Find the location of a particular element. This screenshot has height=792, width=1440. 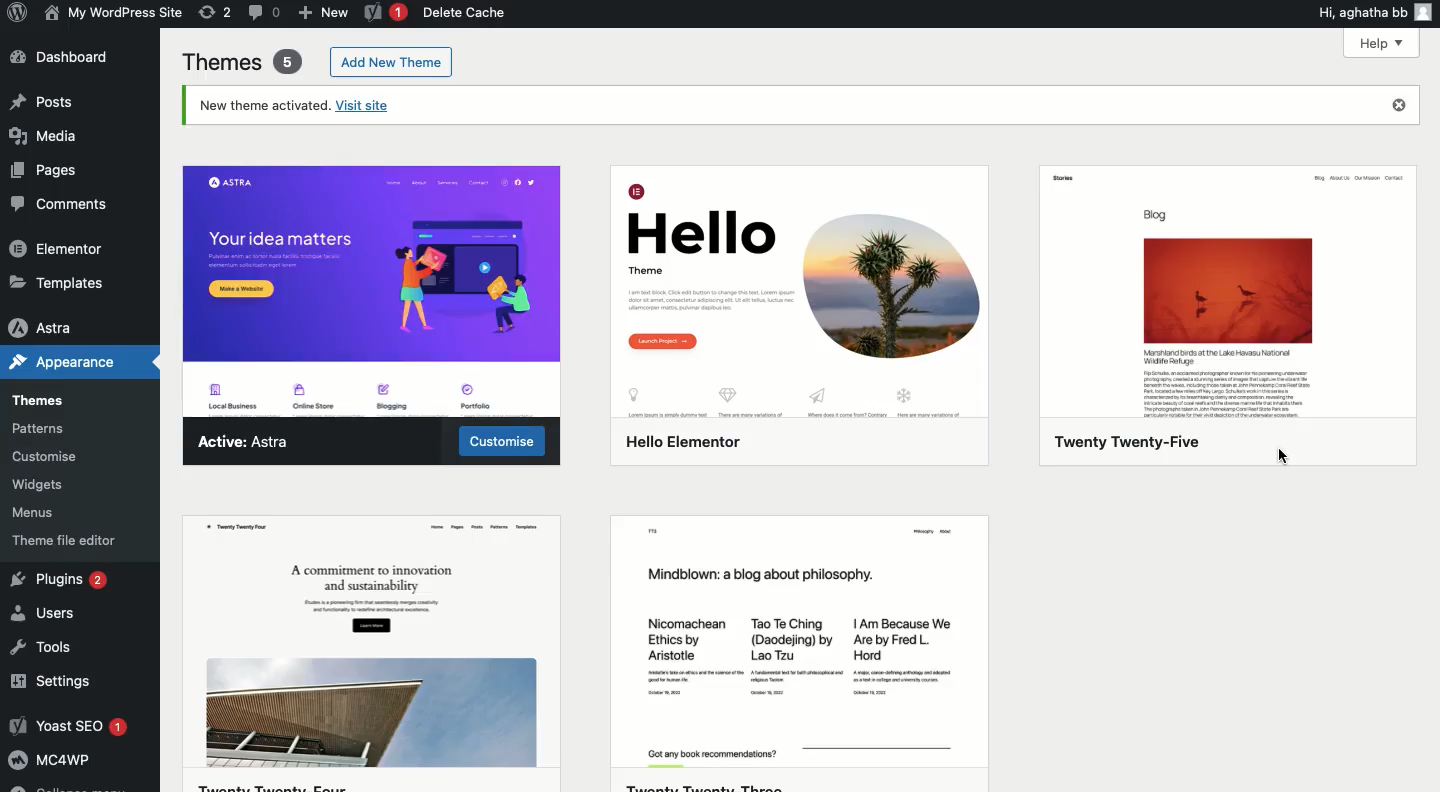

Twenty Twenty-Five Theme is located at coordinates (1221, 317).